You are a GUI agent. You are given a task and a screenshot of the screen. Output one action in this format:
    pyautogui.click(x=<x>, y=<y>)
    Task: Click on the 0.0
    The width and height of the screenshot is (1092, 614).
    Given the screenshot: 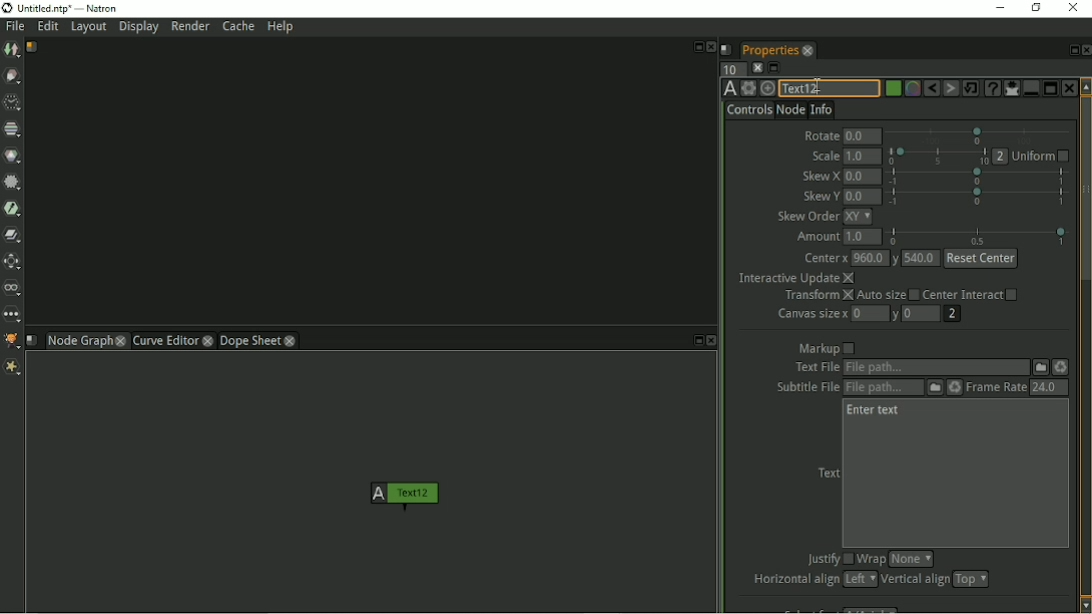 What is the action you would take?
    pyautogui.click(x=862, y=177)
    